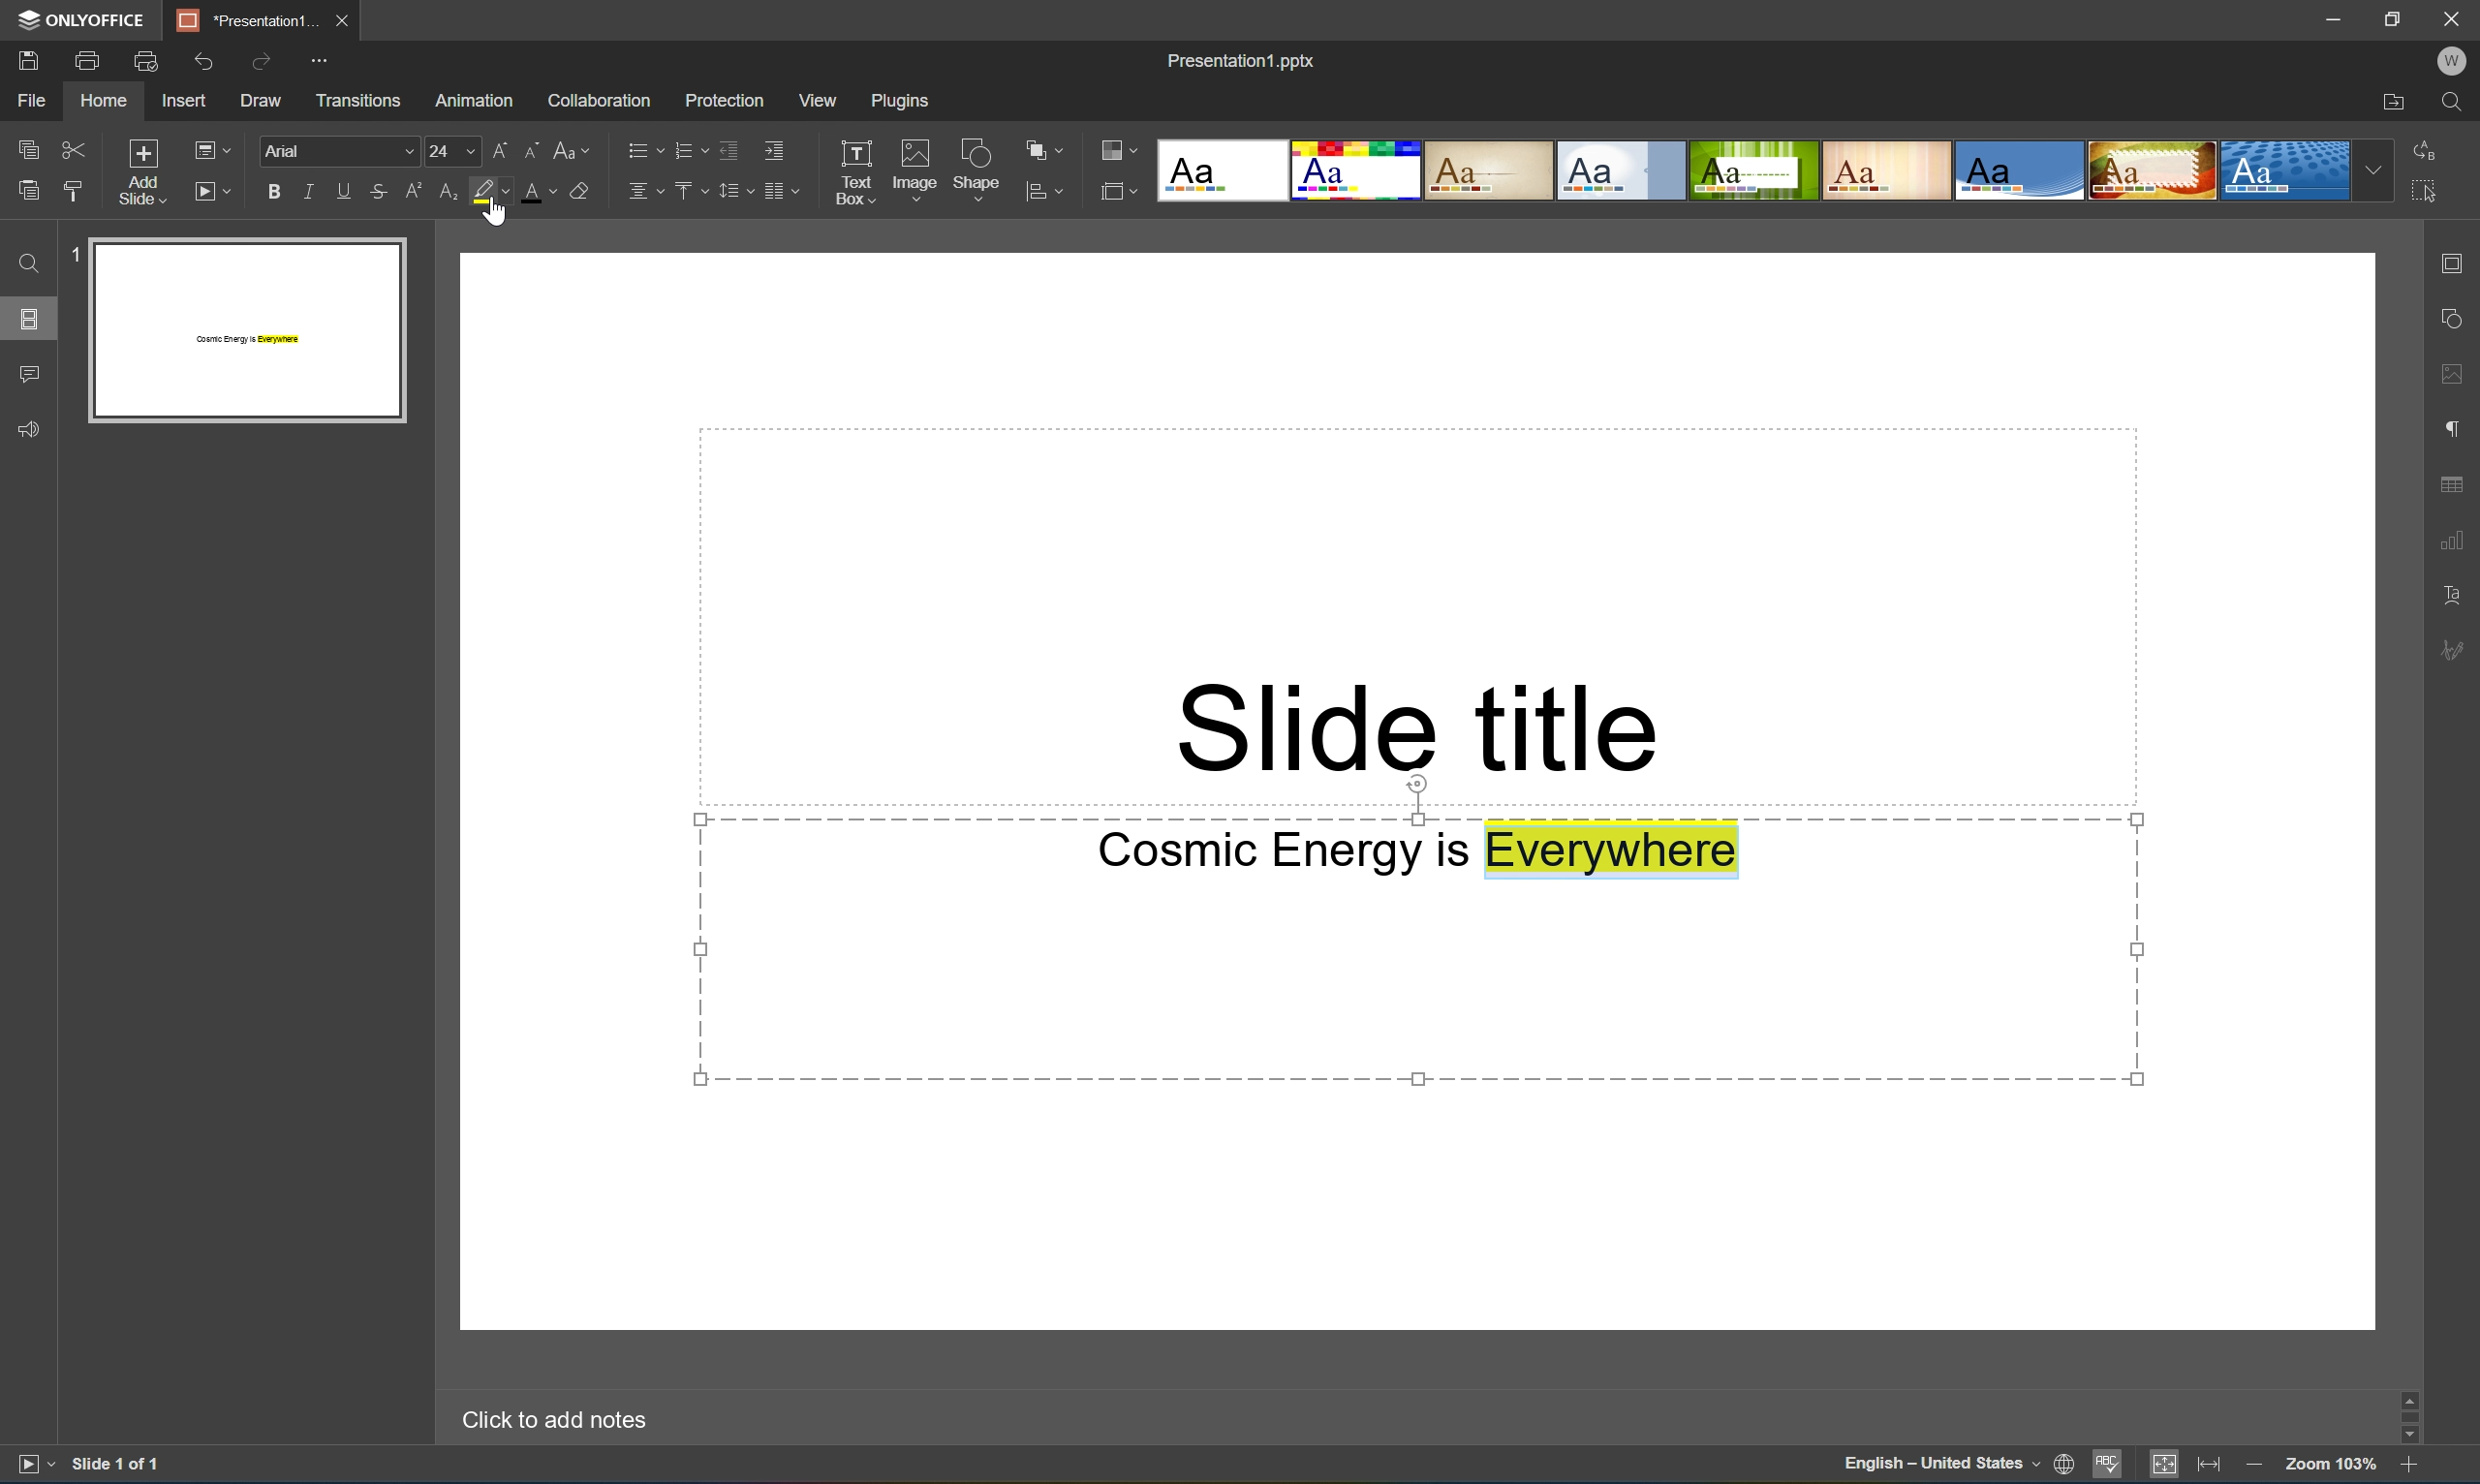 This screenshot has width=2480, height=1484. Describe the element at coordinates (481, 96) in the screenshot. I see `Animation` at that location.